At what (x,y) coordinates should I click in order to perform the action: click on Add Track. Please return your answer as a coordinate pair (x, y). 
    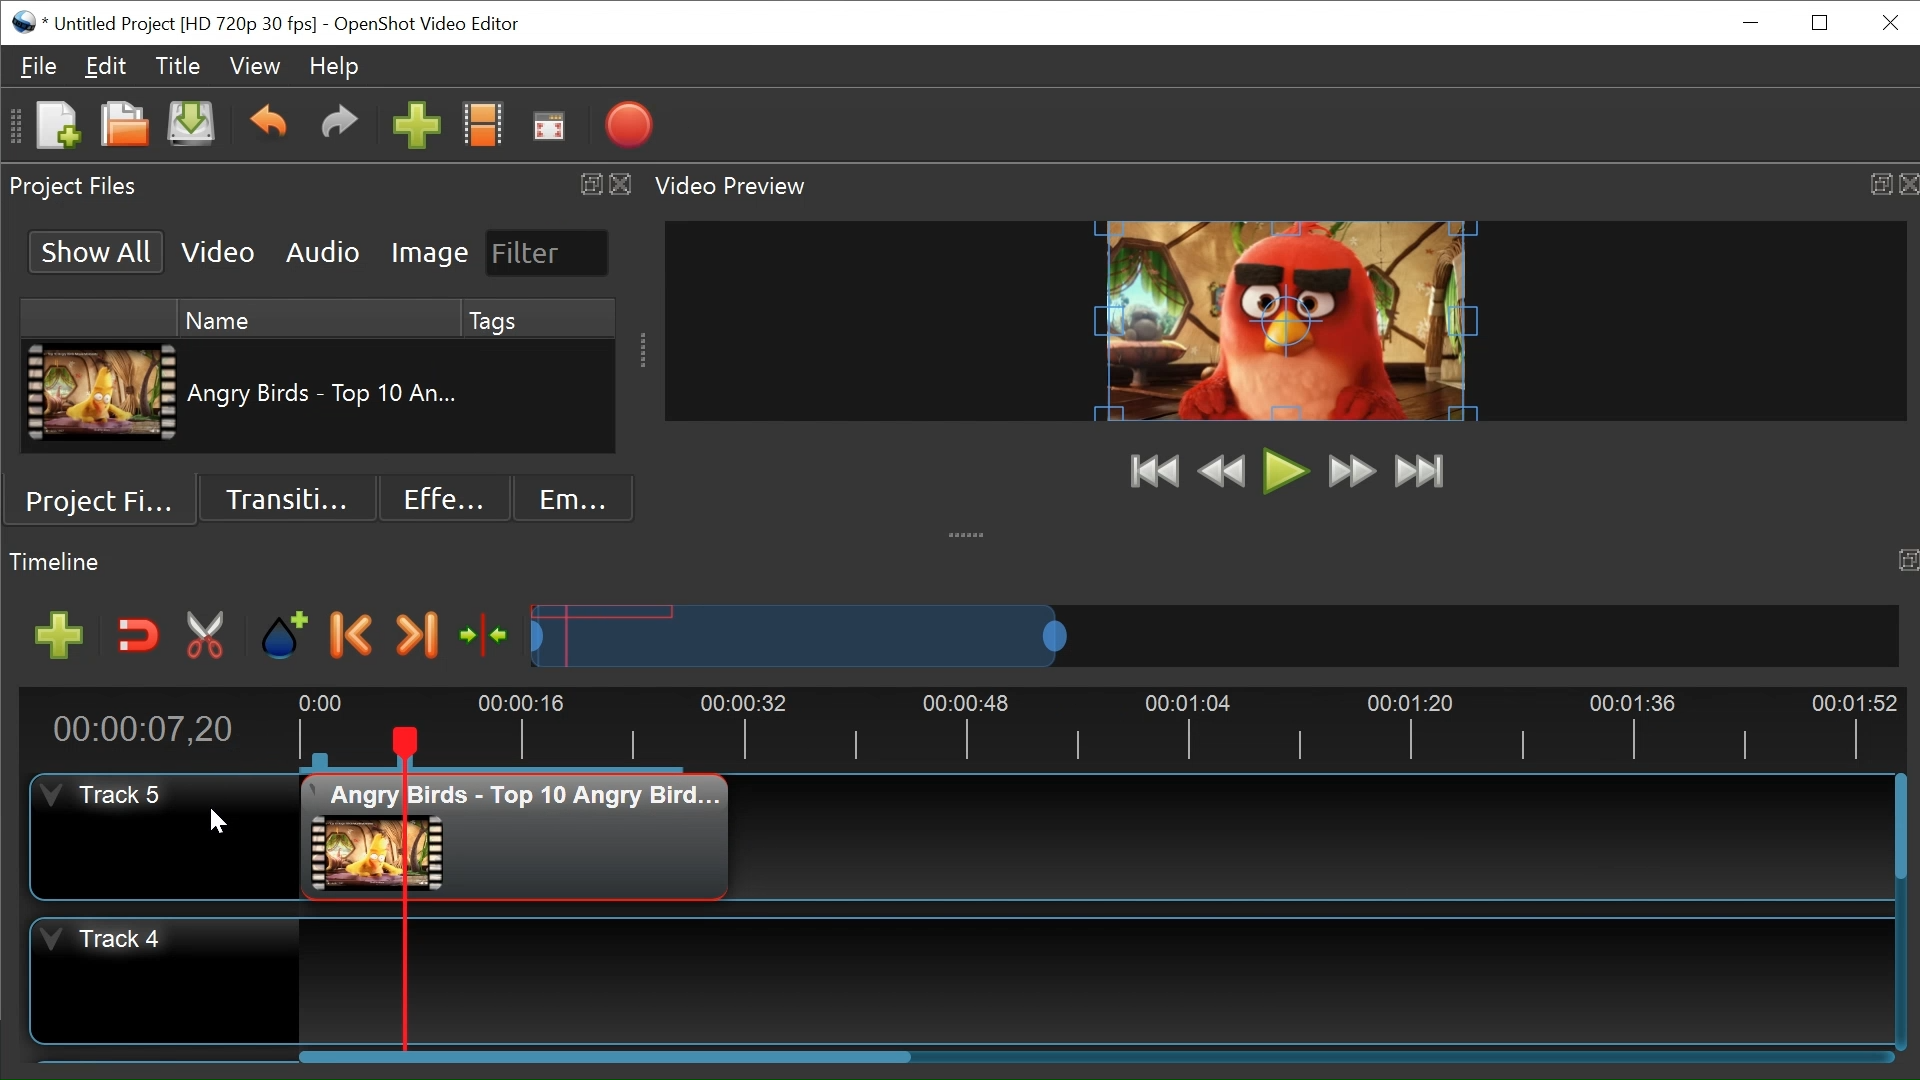
    Looking at the image, I should click on (57, 636).